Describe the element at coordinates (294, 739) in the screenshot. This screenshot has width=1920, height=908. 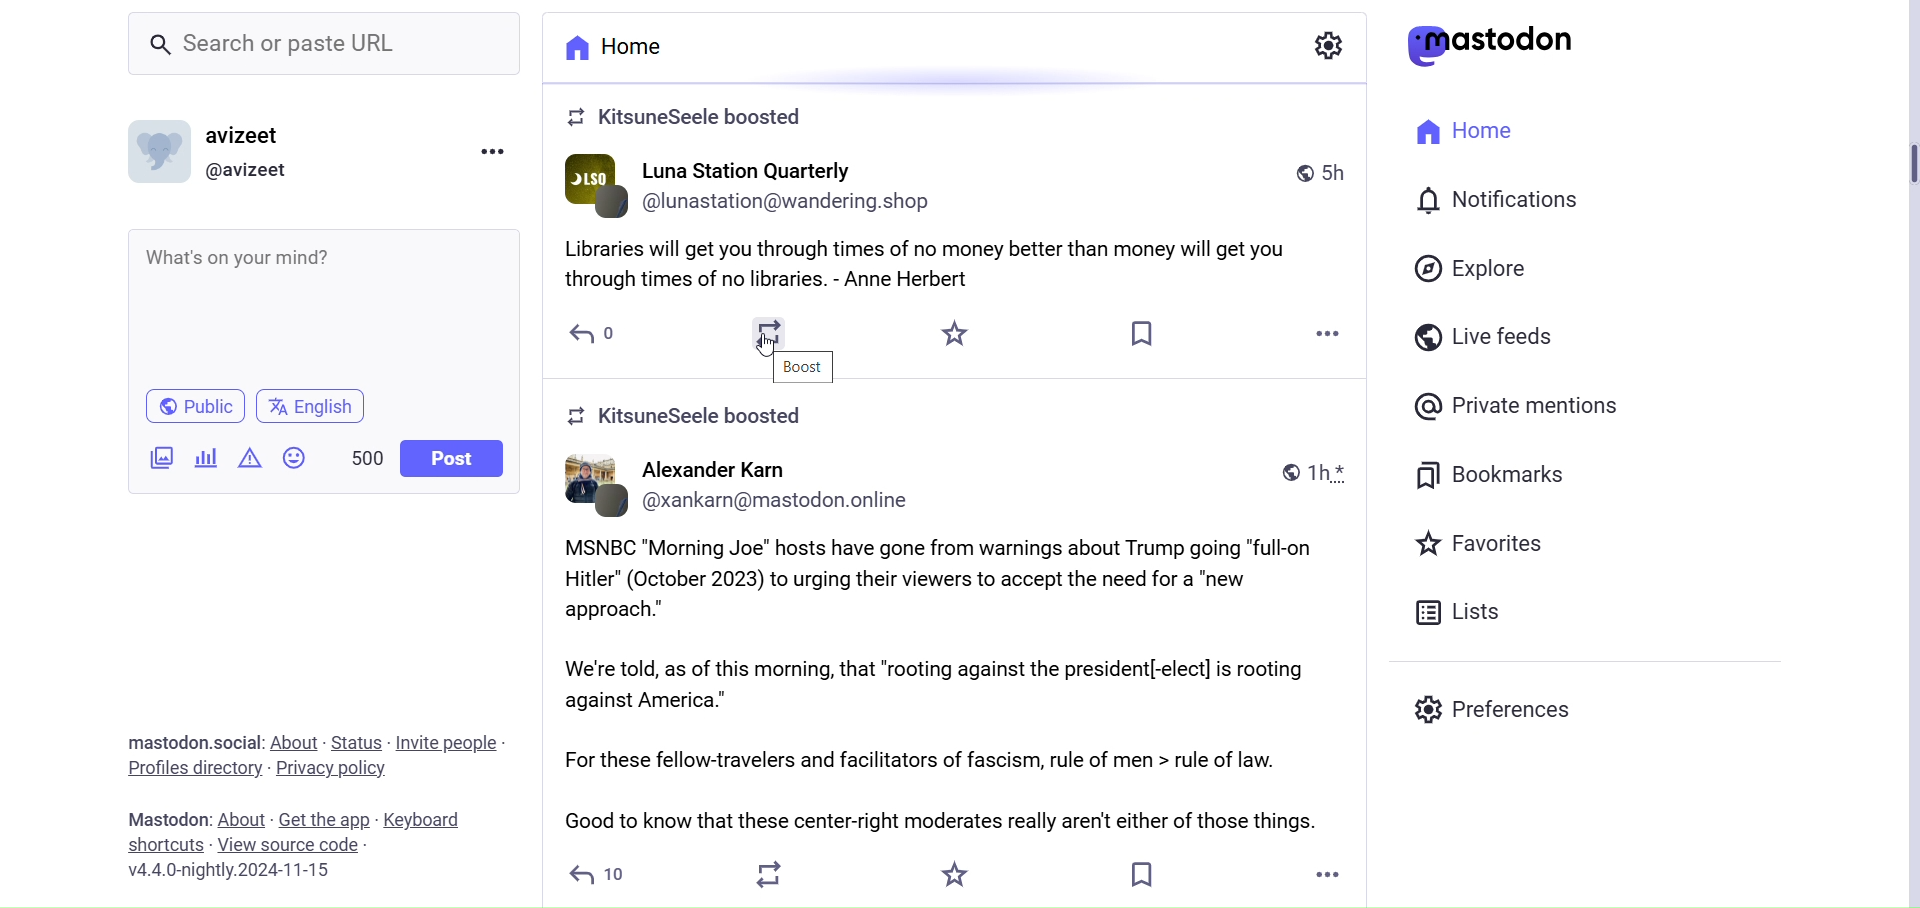
I see `About` at that location.